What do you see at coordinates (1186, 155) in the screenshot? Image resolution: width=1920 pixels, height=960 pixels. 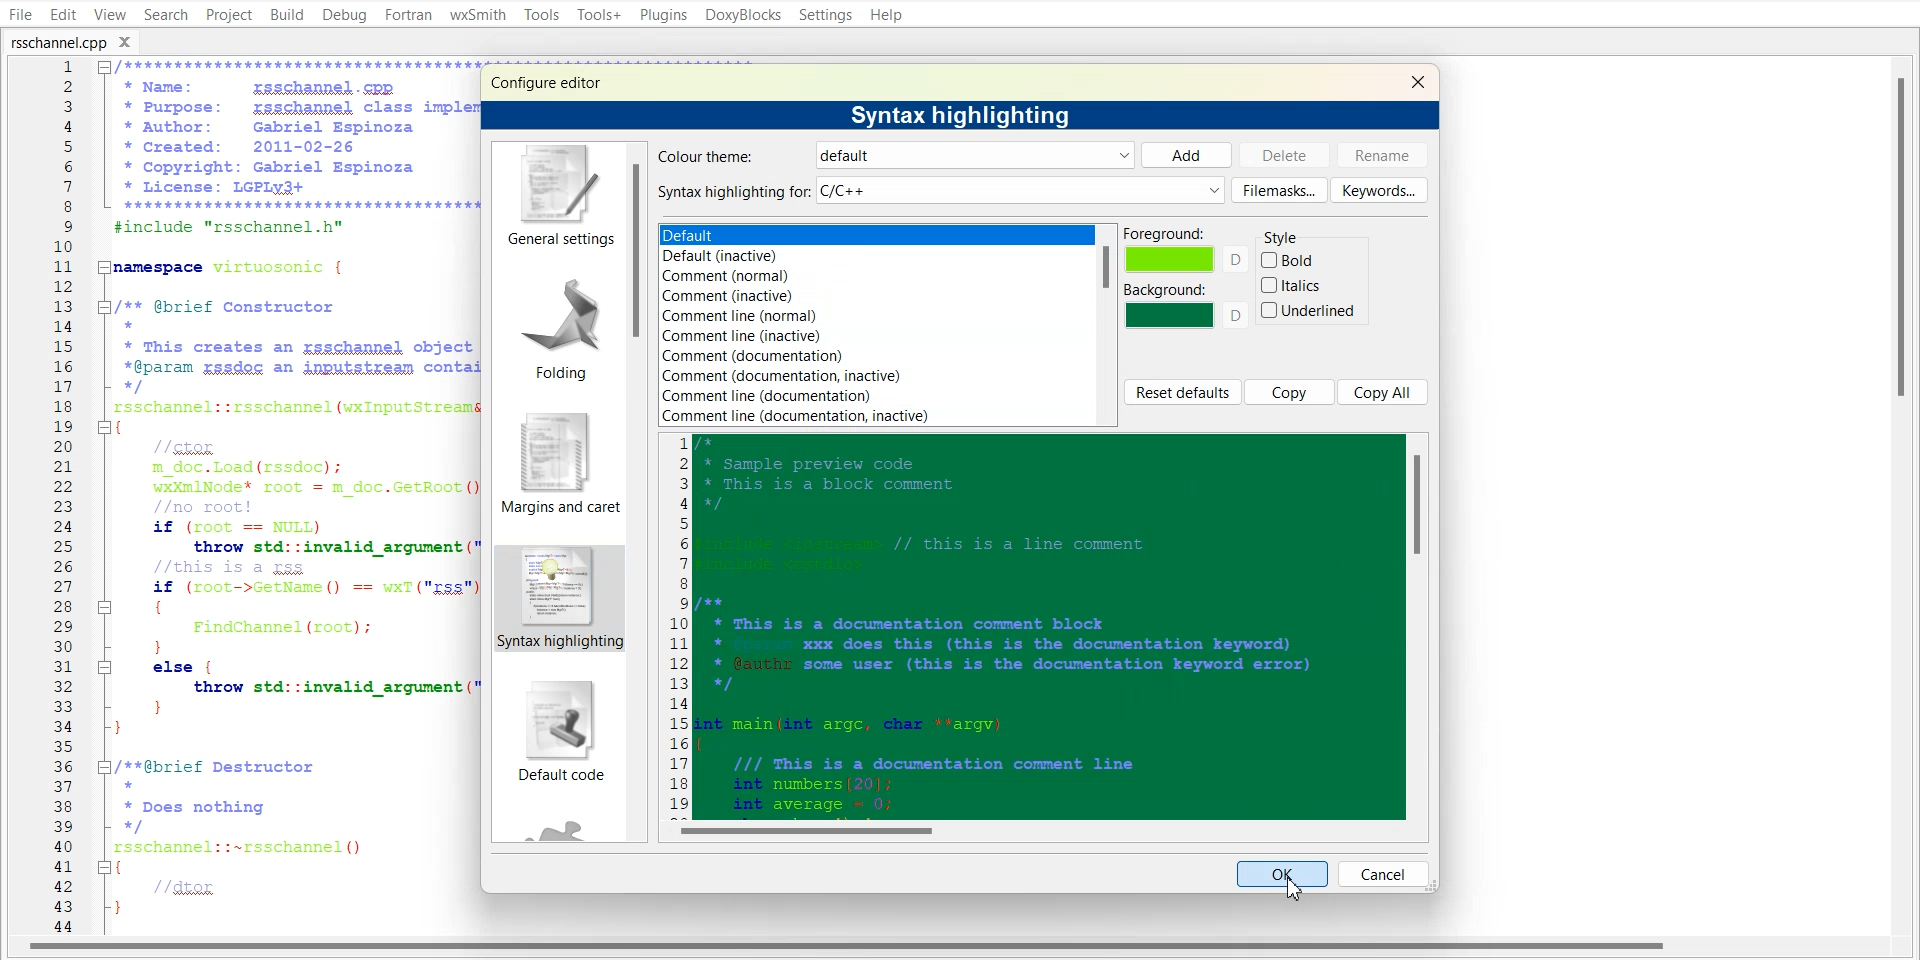 I see `Add` at bounding box center [1186, 155].